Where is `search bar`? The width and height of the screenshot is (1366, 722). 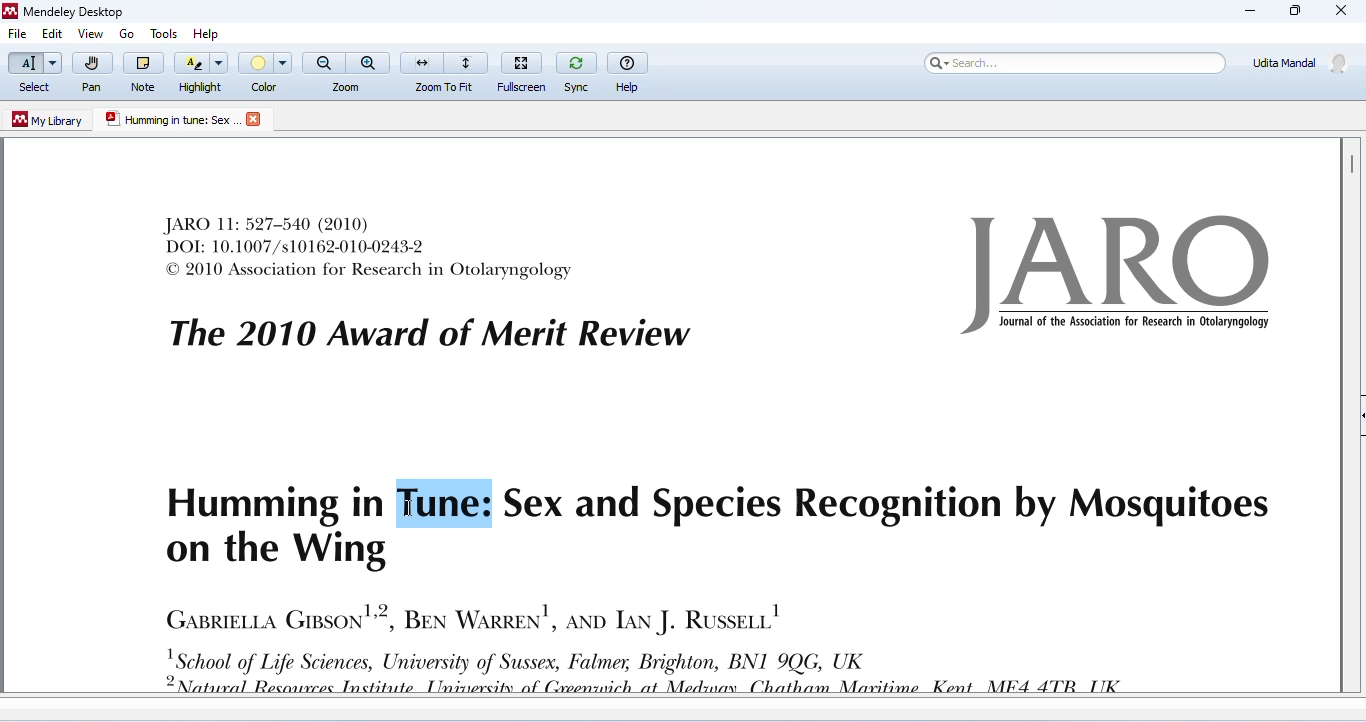 search bar is located at coordinates (1072, 62).